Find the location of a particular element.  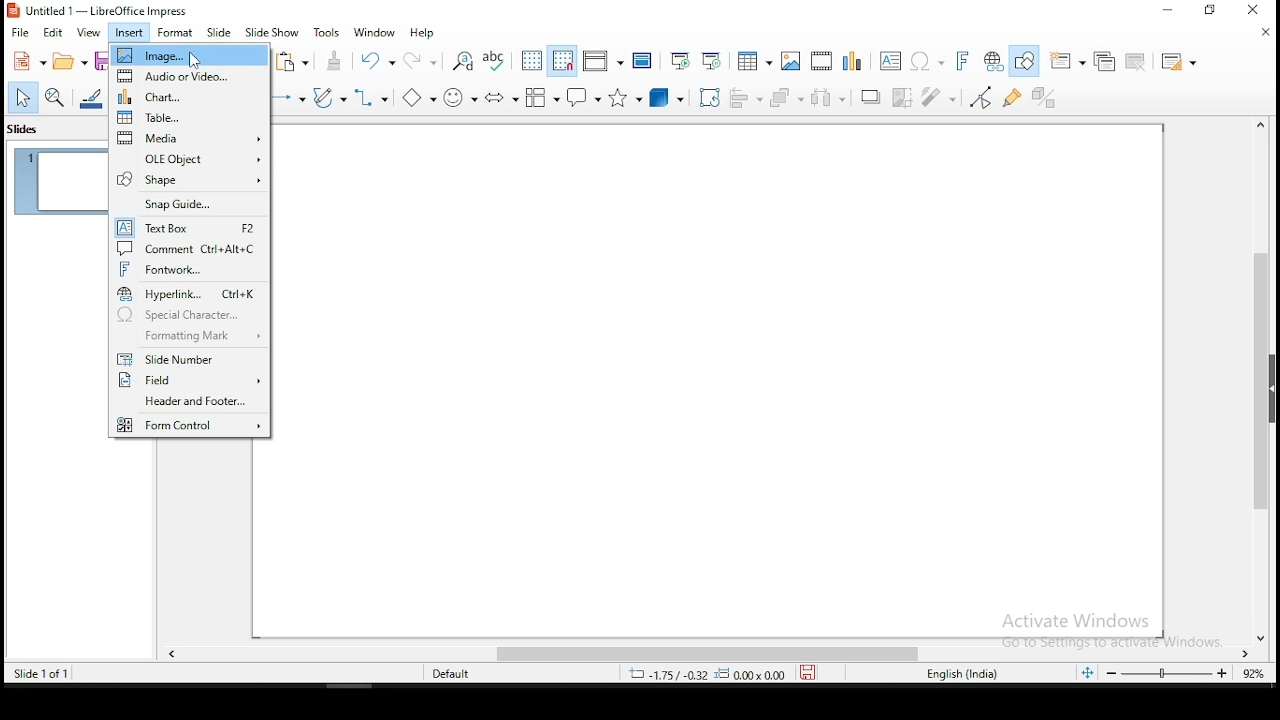

undo is located at coordinates (379, 60).